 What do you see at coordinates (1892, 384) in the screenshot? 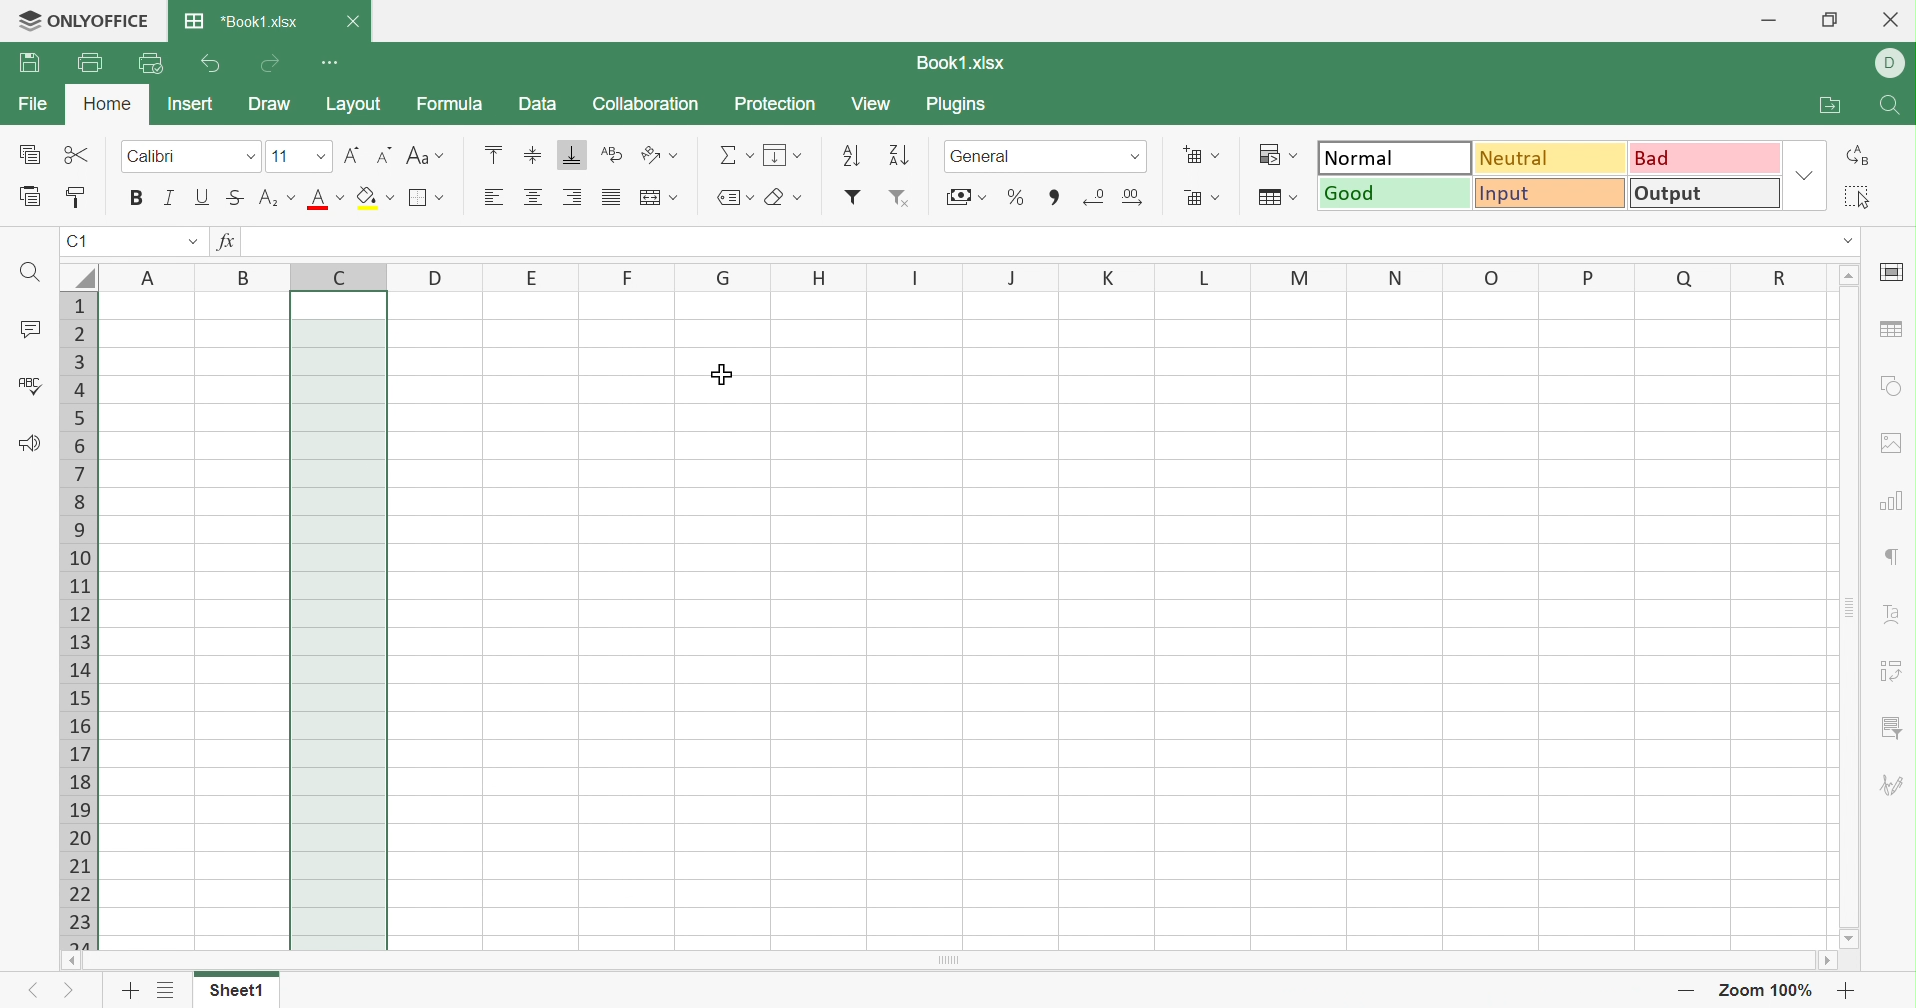
I see `Shape settings` at bounding box center [1892, 384].